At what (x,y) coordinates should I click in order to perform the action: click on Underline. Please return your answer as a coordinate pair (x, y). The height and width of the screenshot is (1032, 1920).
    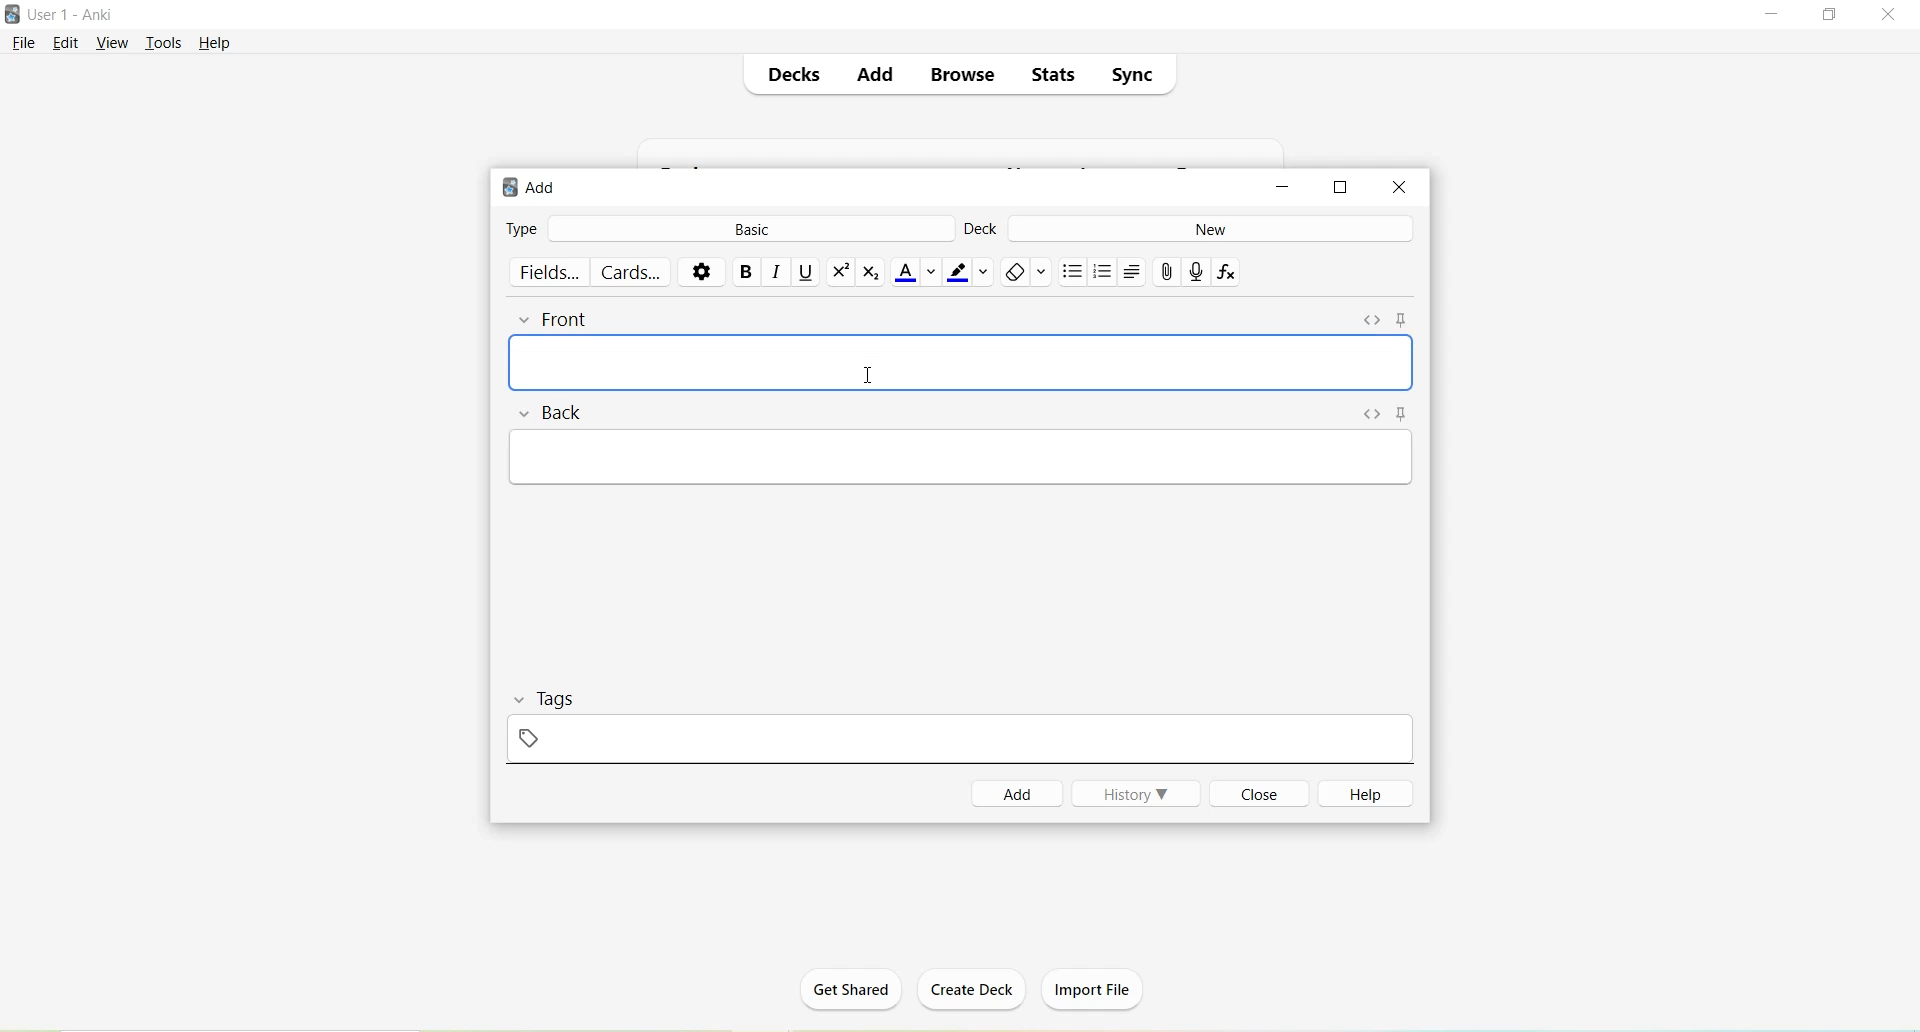
    Looking at the image, I should click on (808, 273).